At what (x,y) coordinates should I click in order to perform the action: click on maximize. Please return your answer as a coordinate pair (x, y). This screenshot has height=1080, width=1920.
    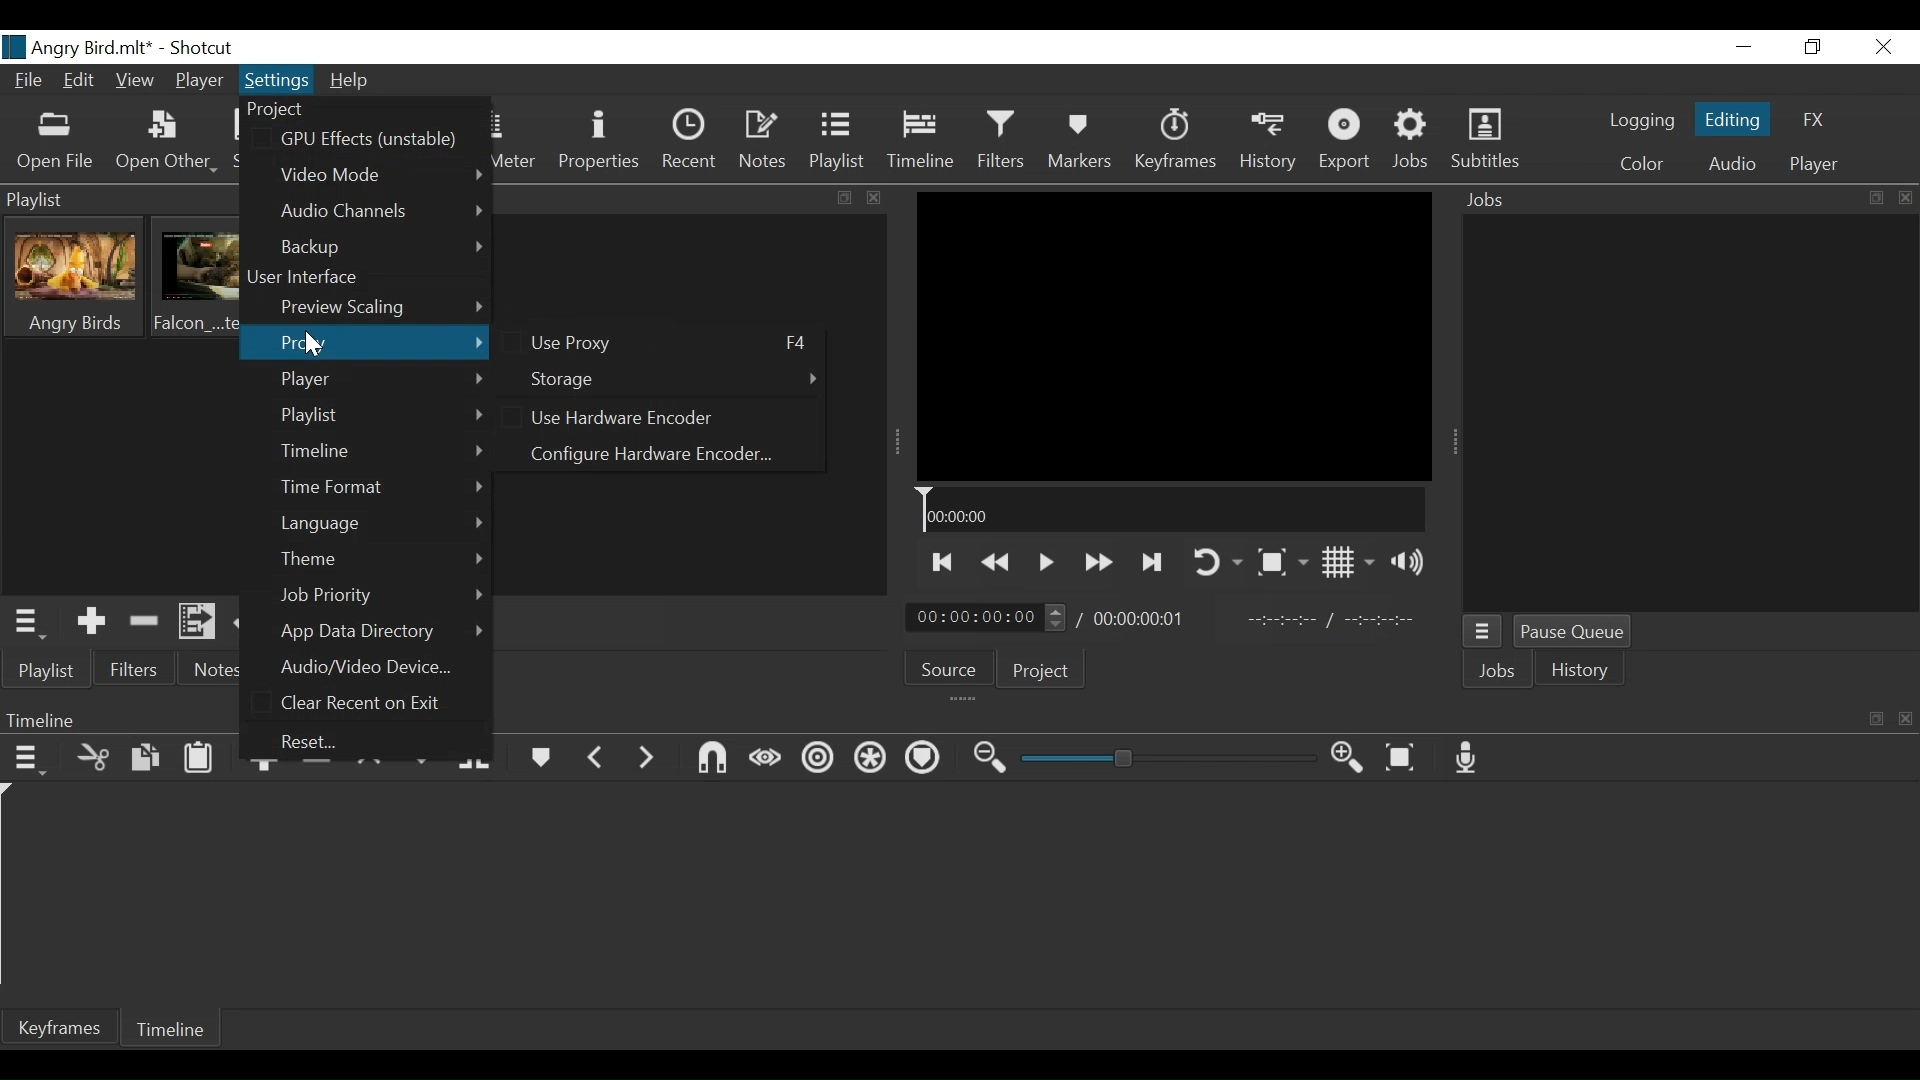
    Looking at the image, I should click on (837, 202).